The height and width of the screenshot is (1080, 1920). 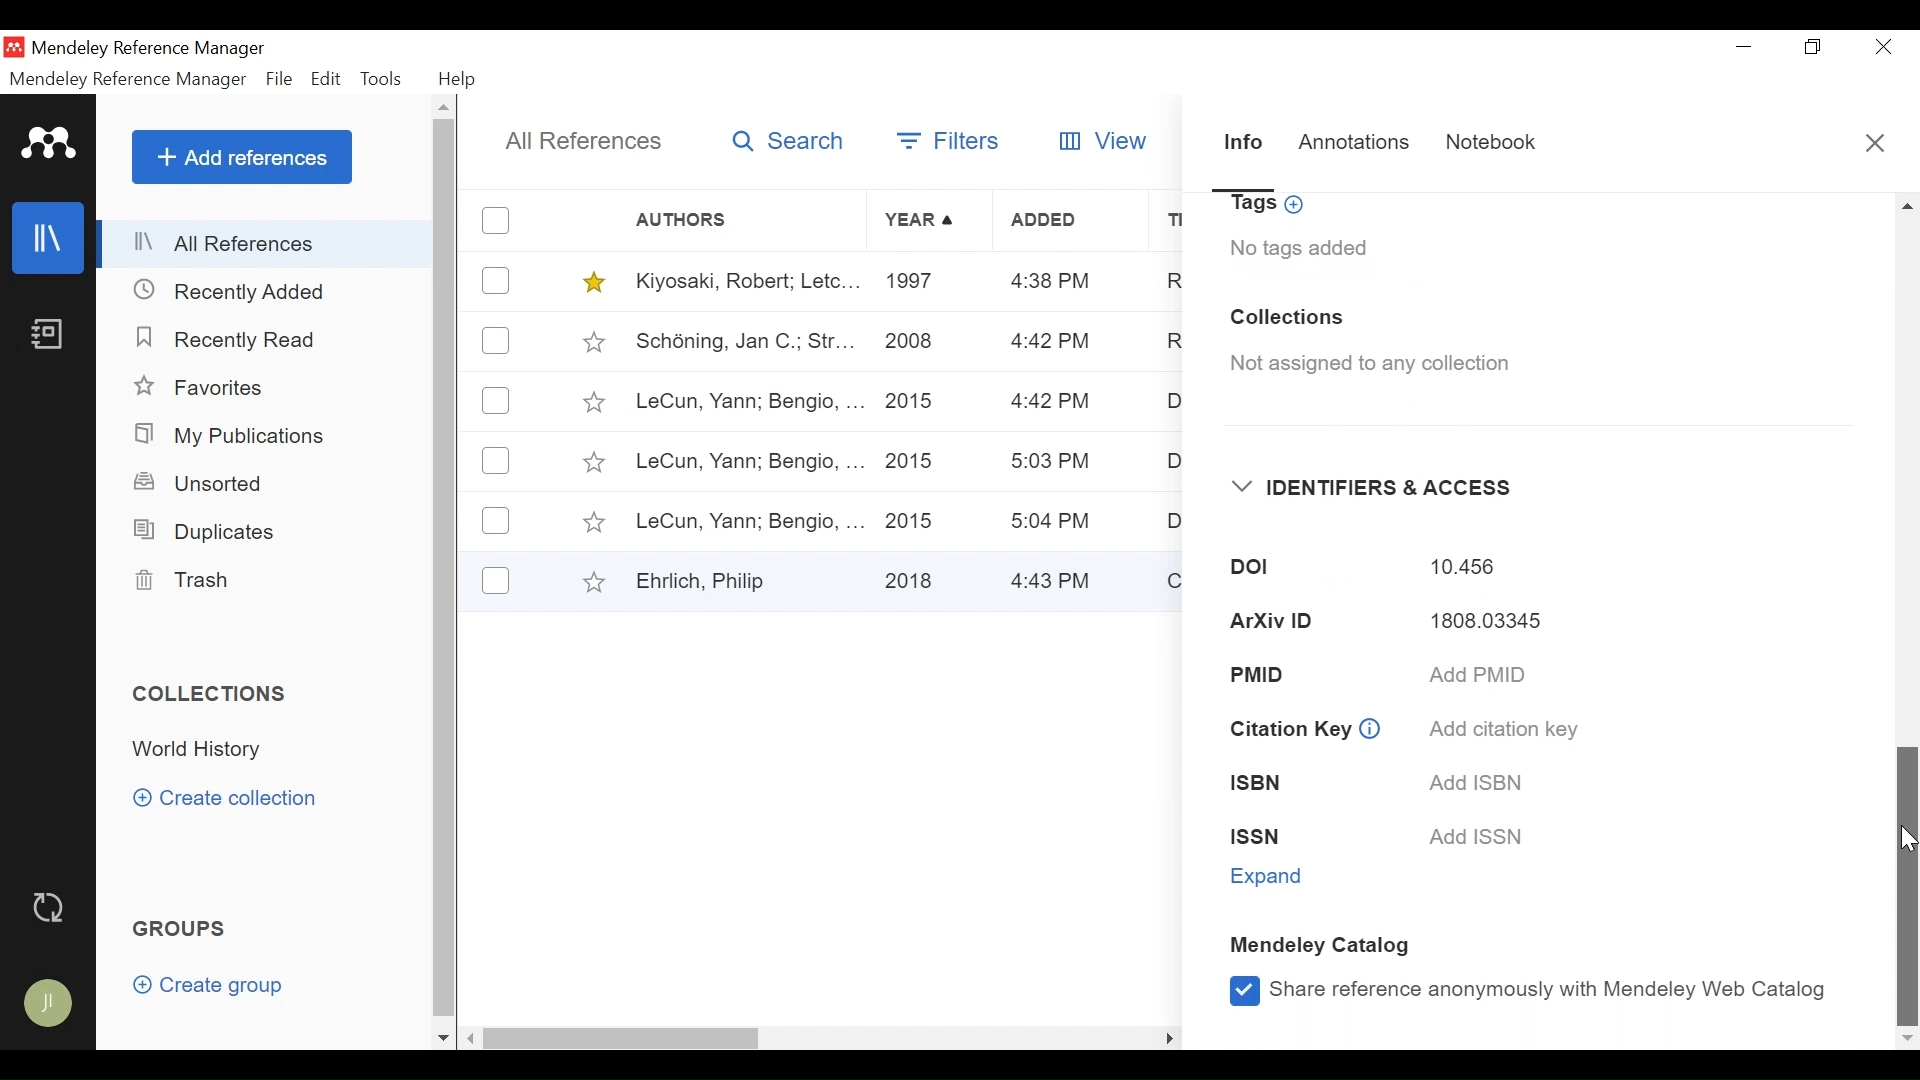 What do you see at coordinates (325, 80) in the screenshot?
I see `Edit` at bounding box center [325, 80].